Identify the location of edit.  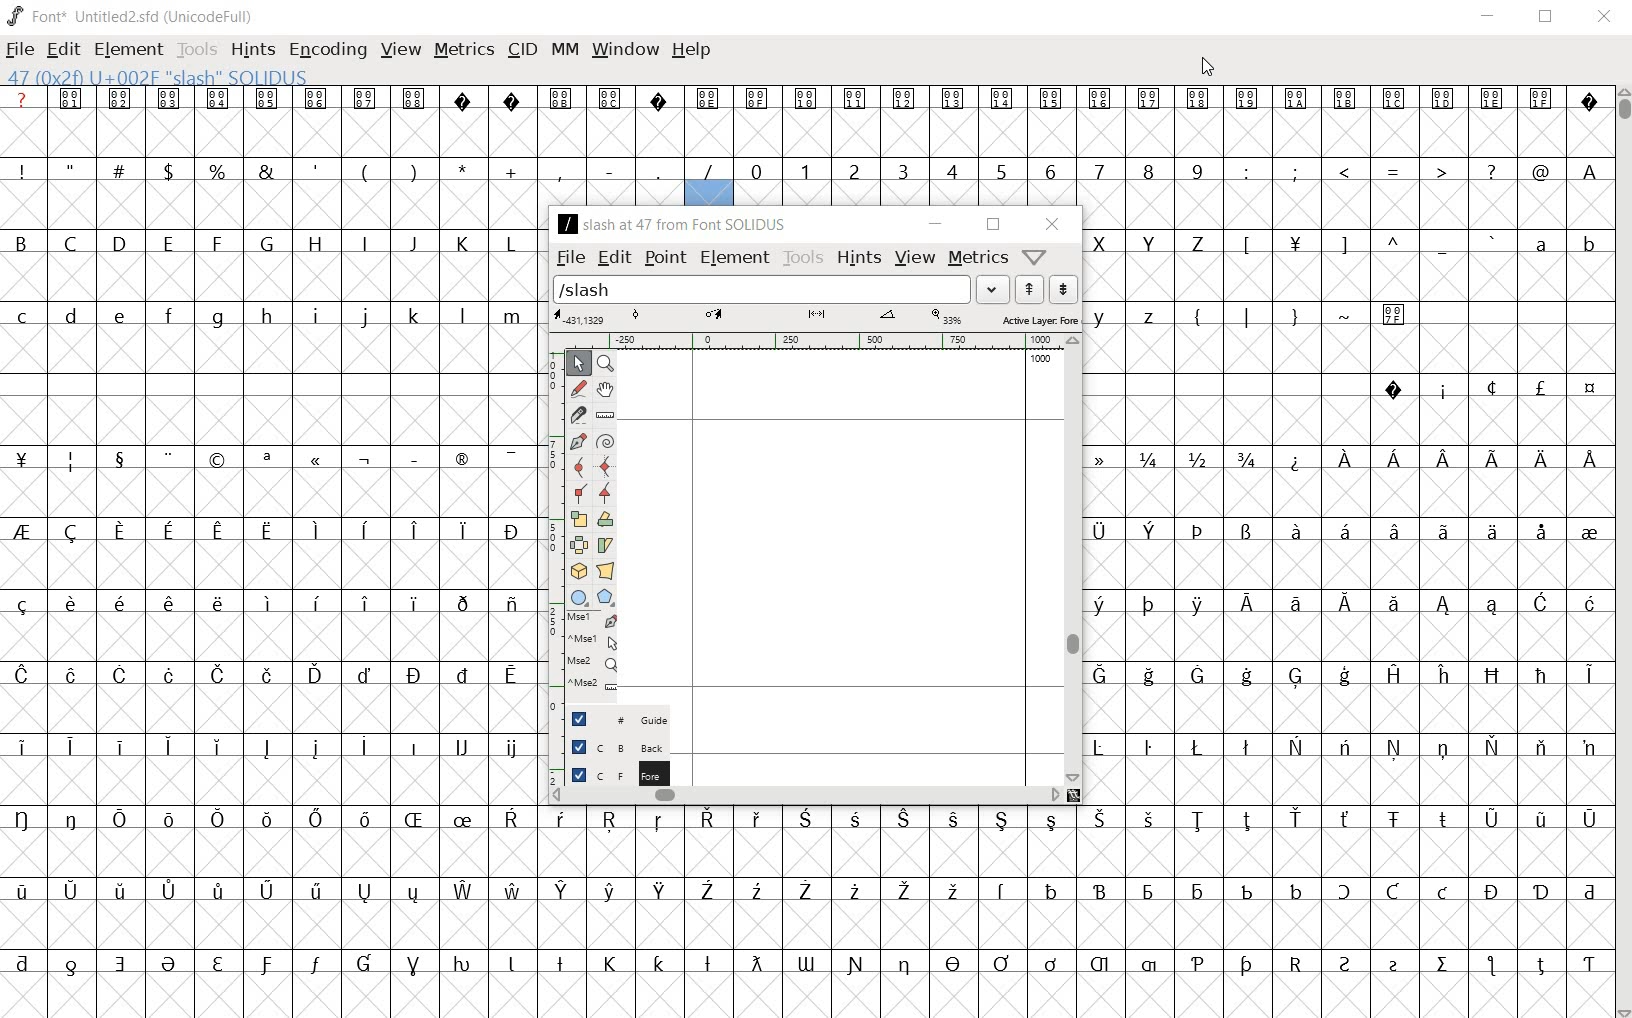
(614, 257).